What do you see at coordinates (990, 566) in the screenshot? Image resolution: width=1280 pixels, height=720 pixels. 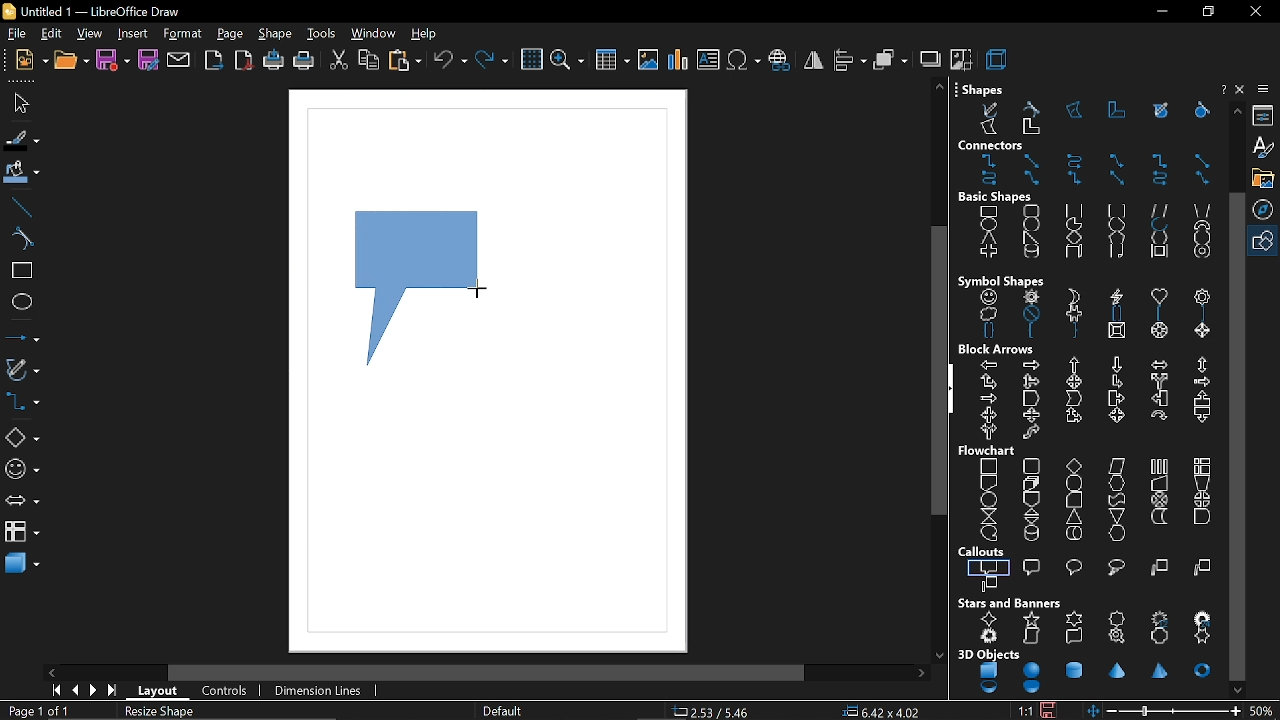 I see `rectangular` at bounding box center [990, 566].